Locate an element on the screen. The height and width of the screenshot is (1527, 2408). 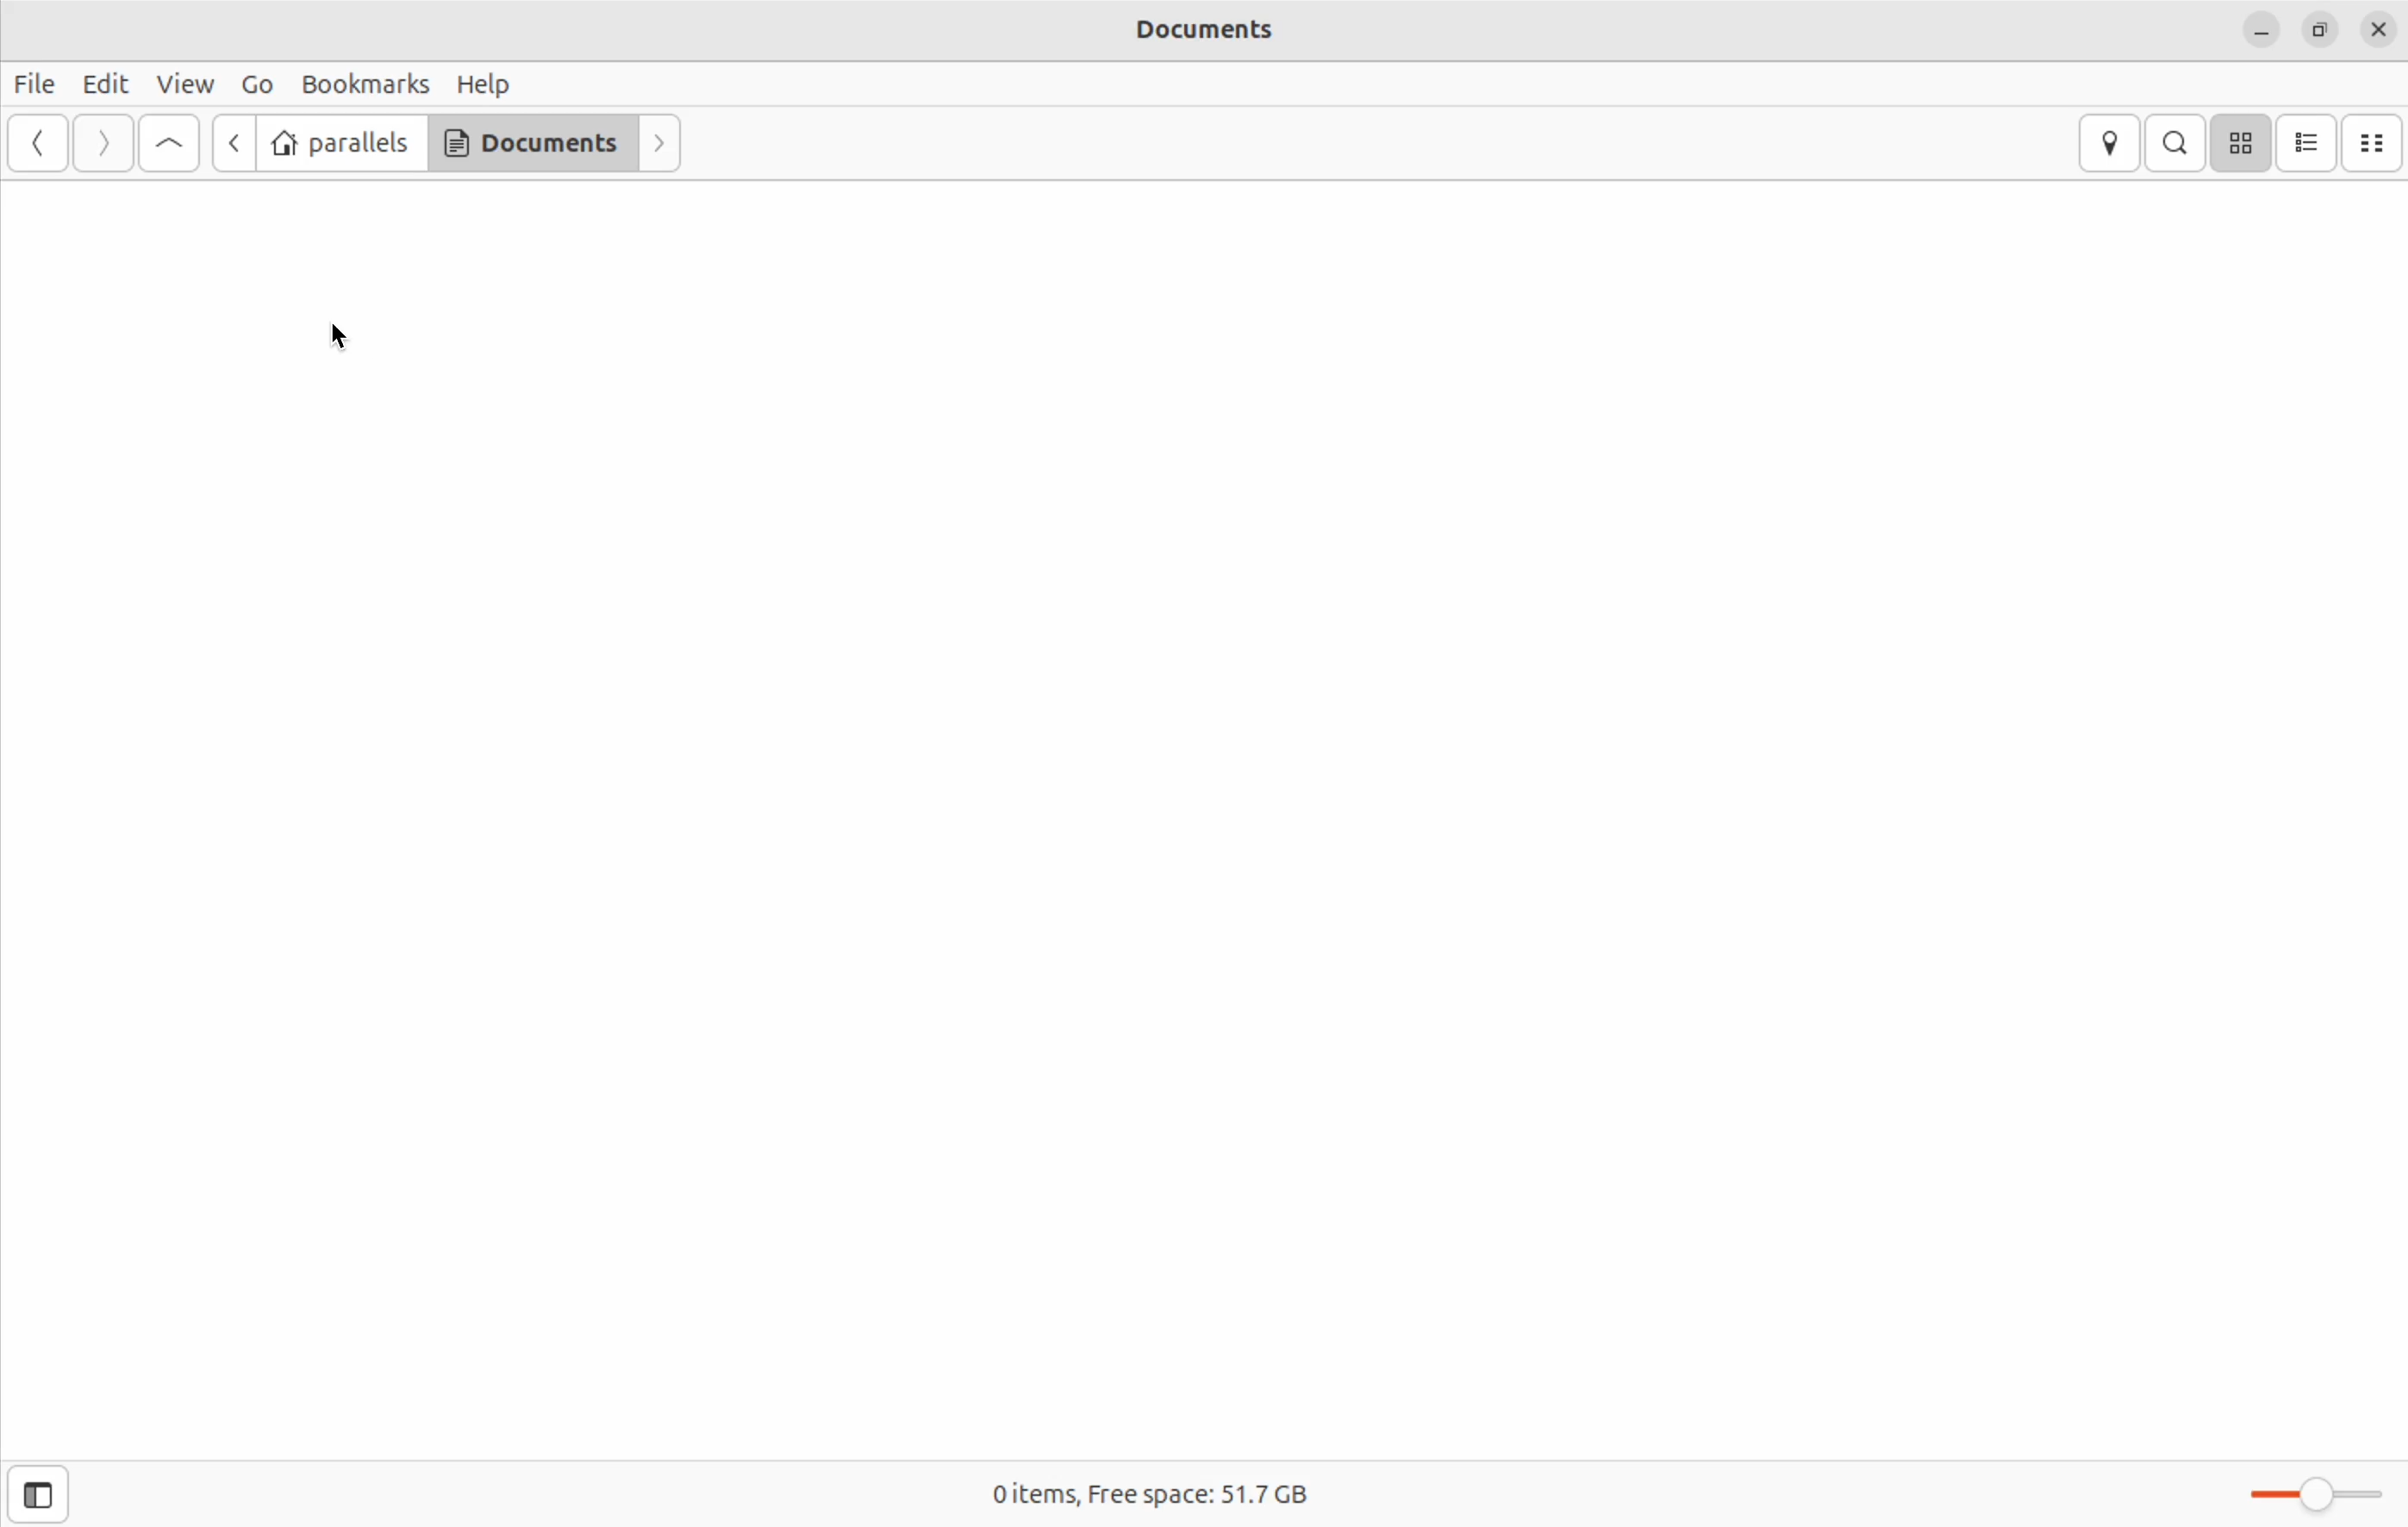
parallels is located at coordinates (344, 141).